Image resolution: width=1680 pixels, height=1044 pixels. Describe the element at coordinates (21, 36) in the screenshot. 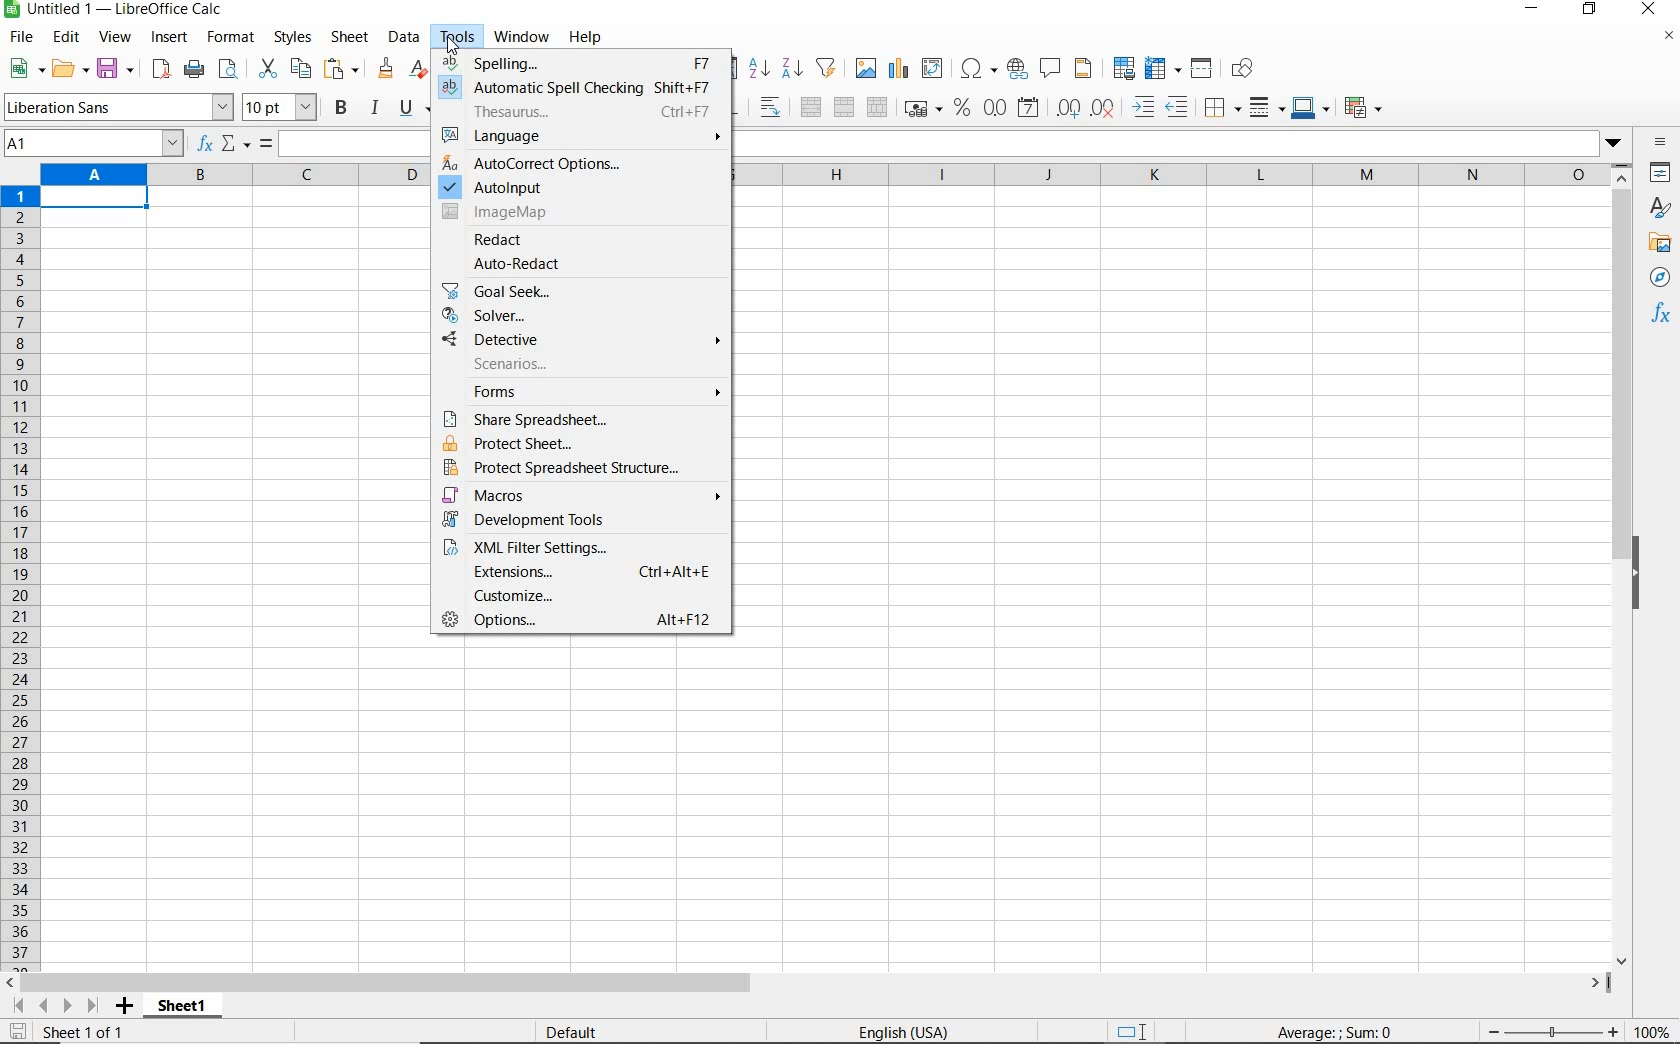

I see `file` at that location.